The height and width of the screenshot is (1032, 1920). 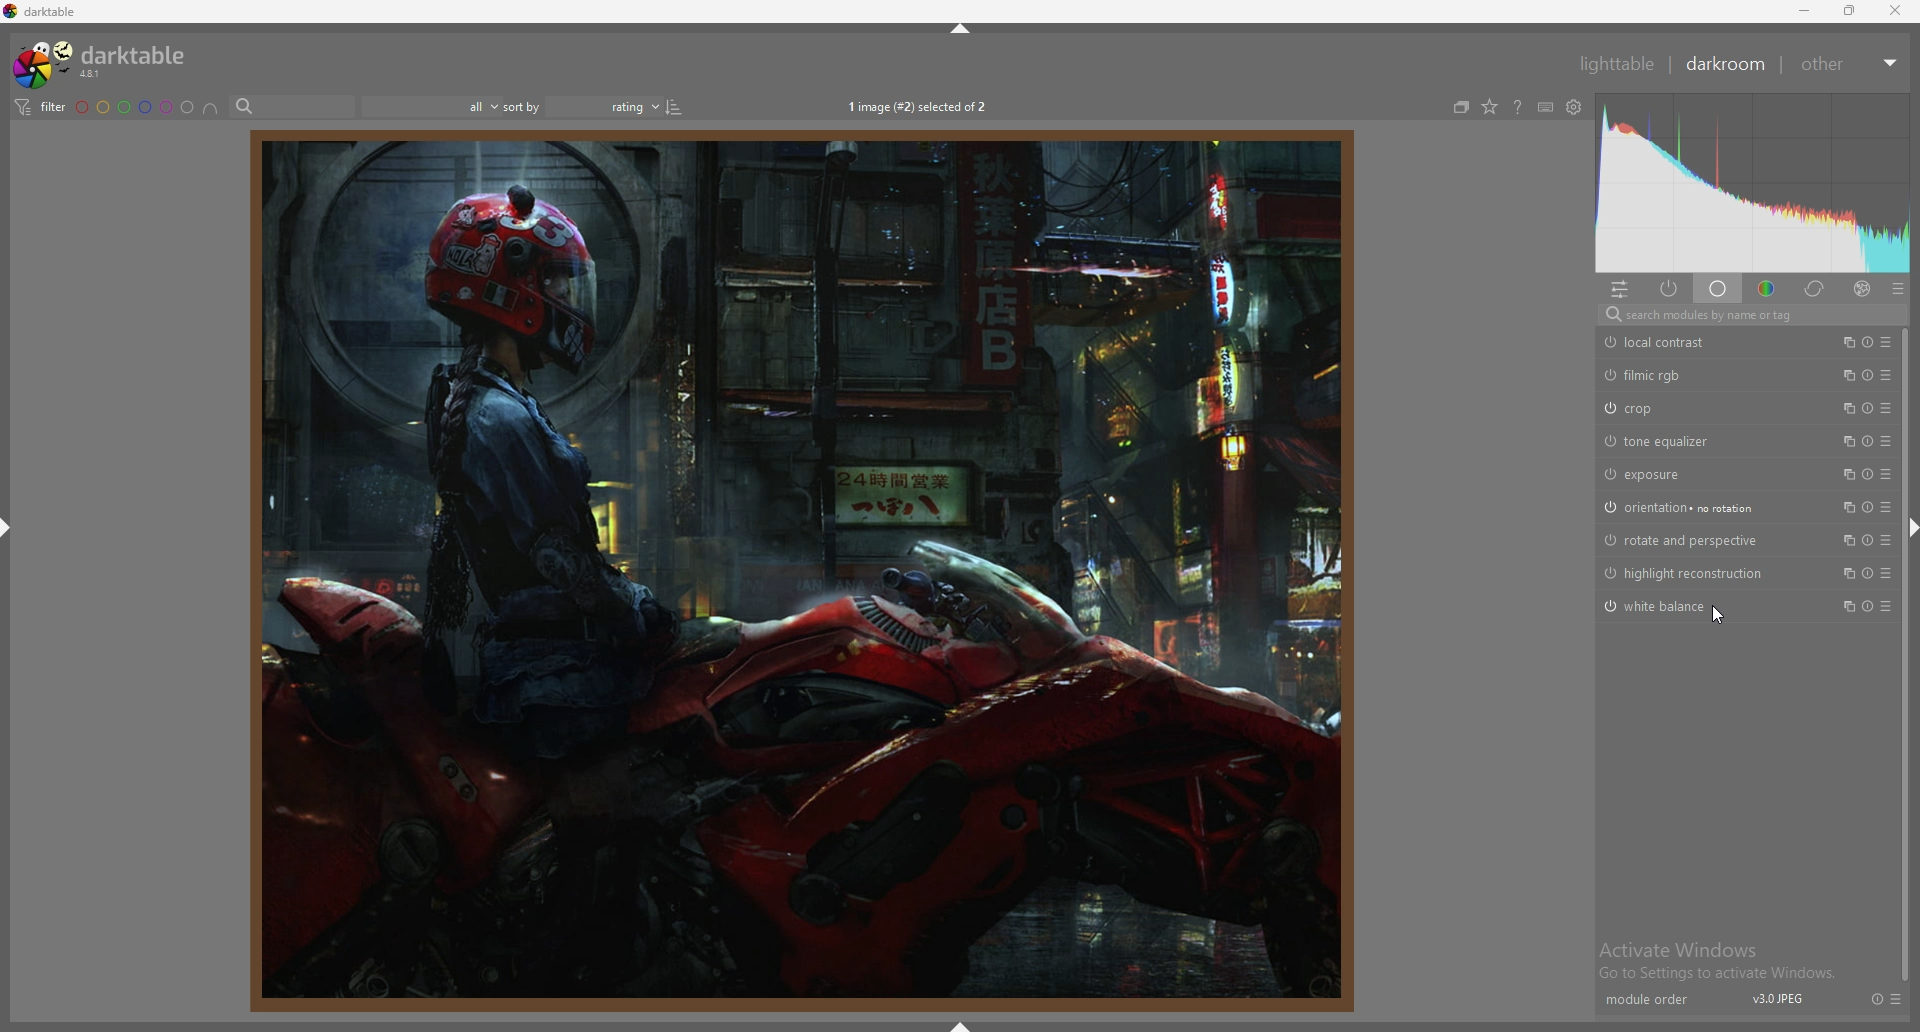 I want to click on presets, so click(x=1886, y=573).